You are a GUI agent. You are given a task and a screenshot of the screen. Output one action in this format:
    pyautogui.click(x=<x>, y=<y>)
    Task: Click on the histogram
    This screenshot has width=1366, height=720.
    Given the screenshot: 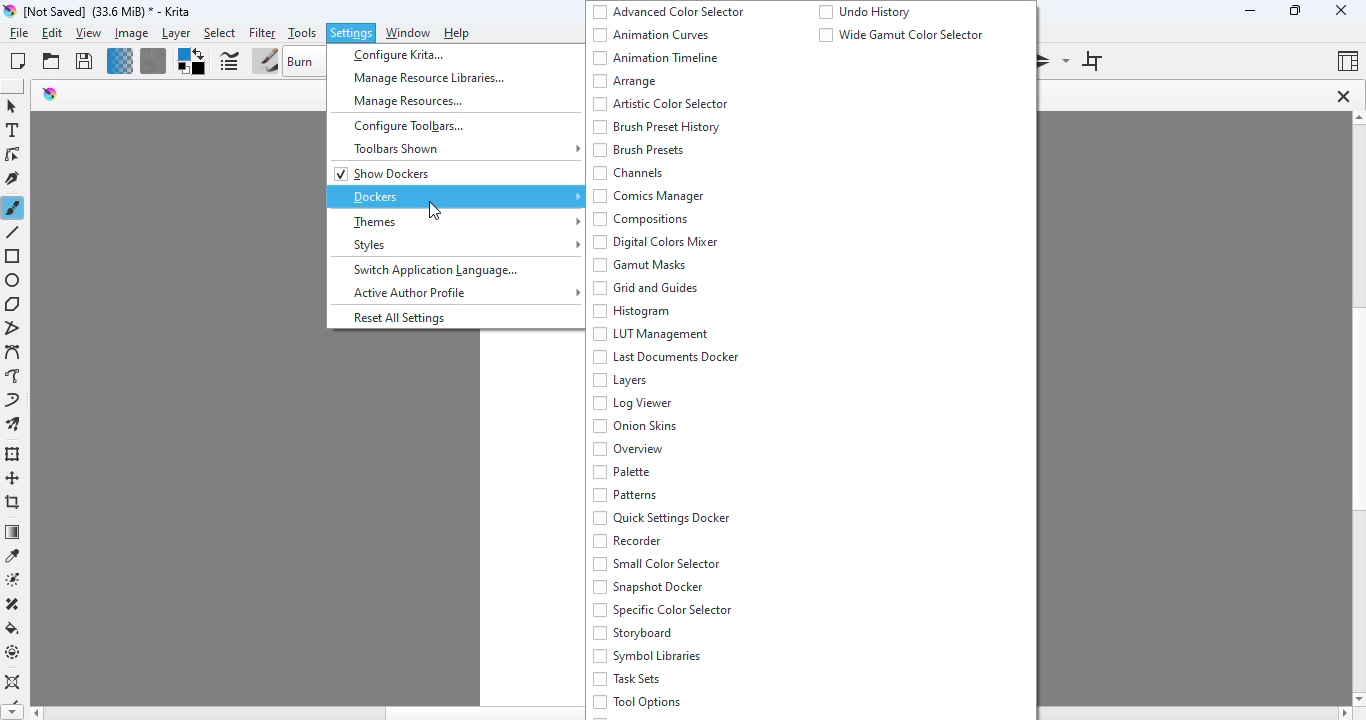 What is the action you would take?
    pyautogui.click(x=631, y=311)
    